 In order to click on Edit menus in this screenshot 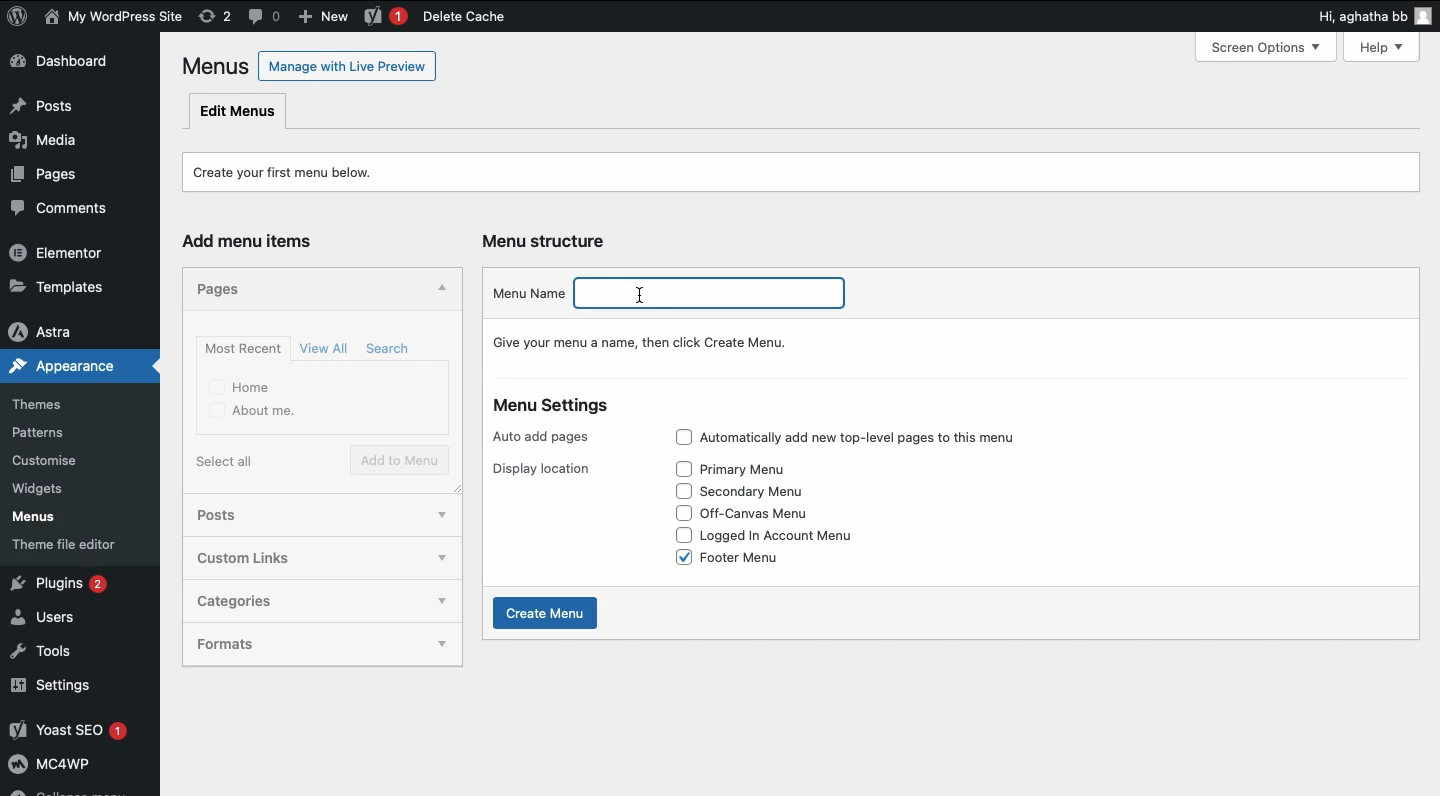, I will do `click(238, 112)`.